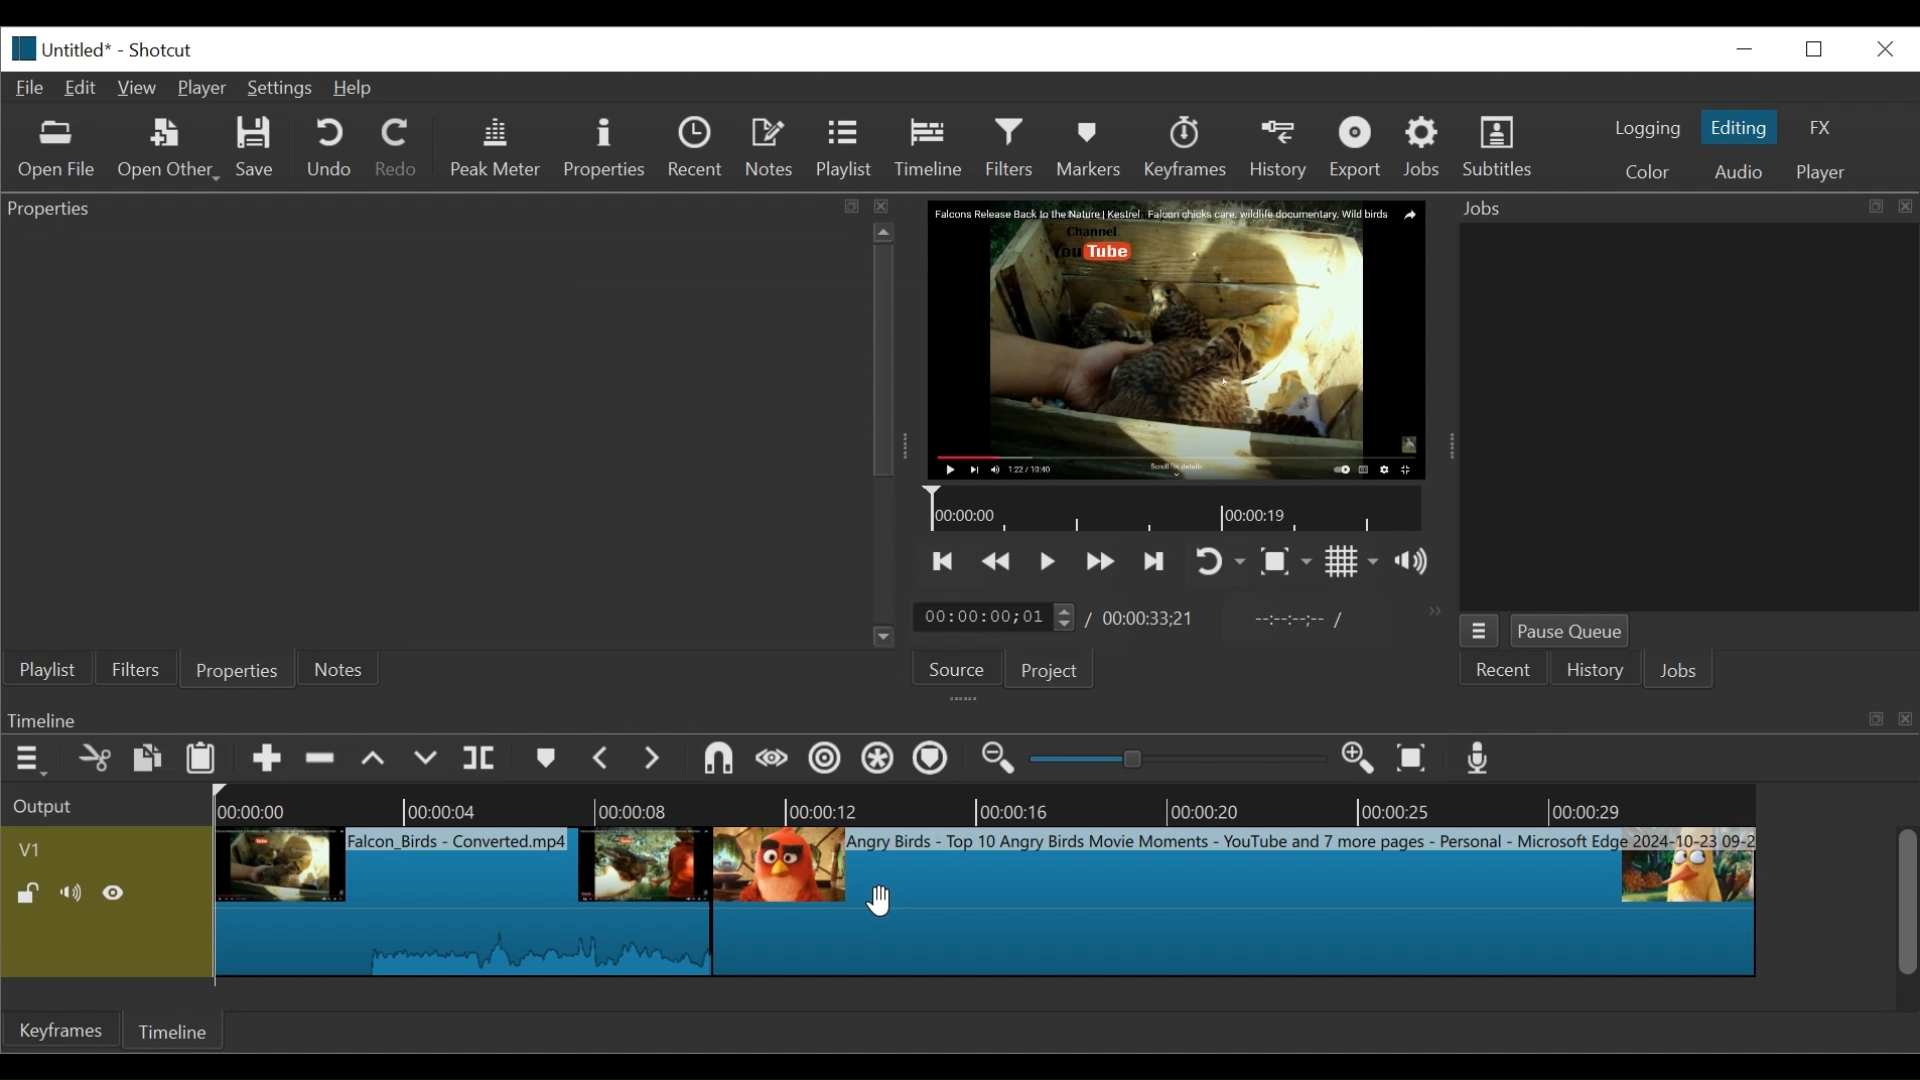 The image size is (1920, 1080). I want to click on Toggle display grid on player, so click(1352, 562).